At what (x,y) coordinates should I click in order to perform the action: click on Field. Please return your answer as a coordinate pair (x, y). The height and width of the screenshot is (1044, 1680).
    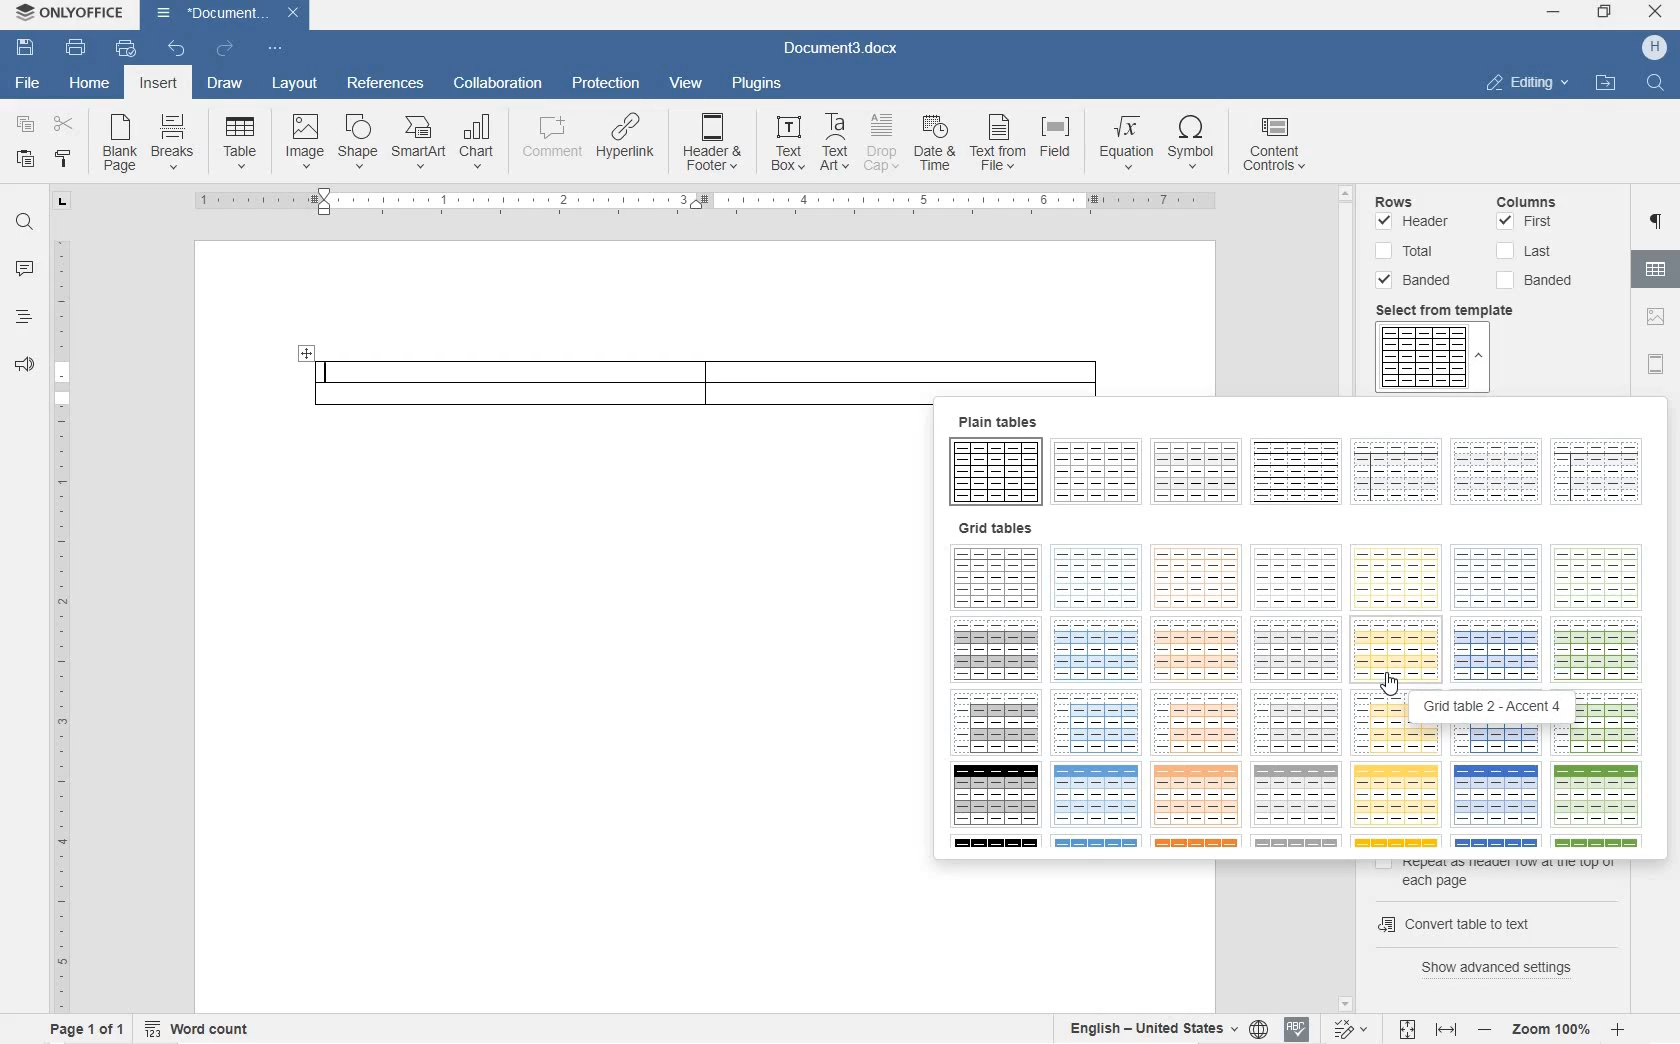
    Looking at the image, I should click on (1060, 143).